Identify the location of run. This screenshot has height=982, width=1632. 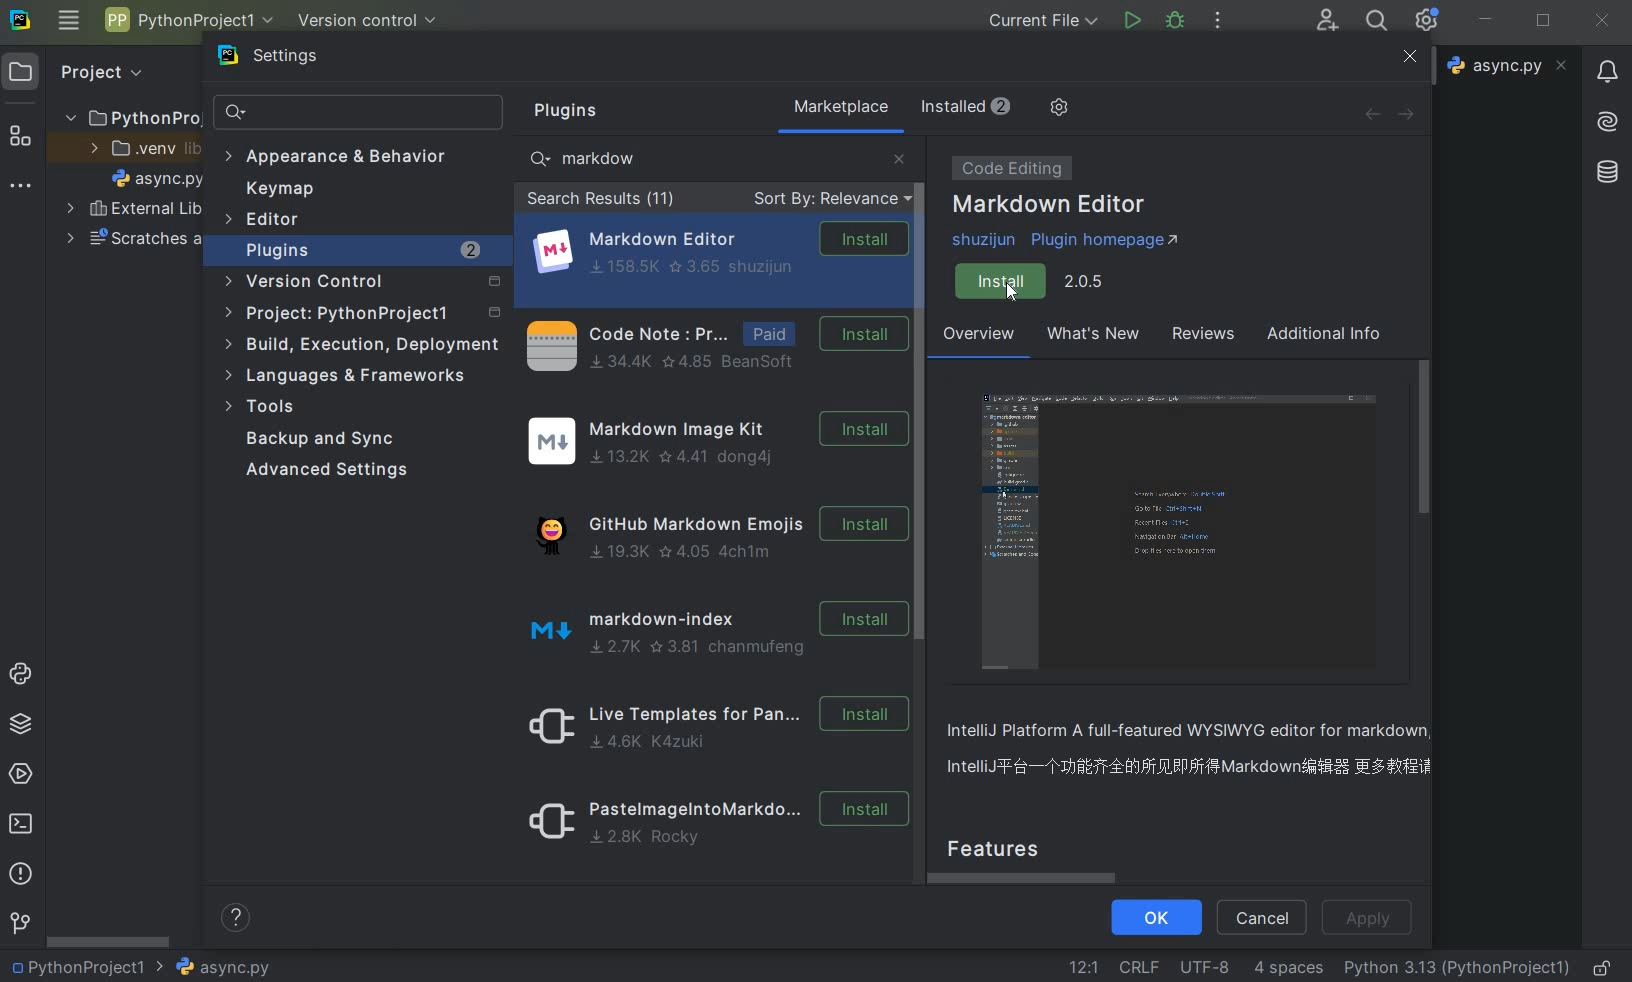
(1131, 20).